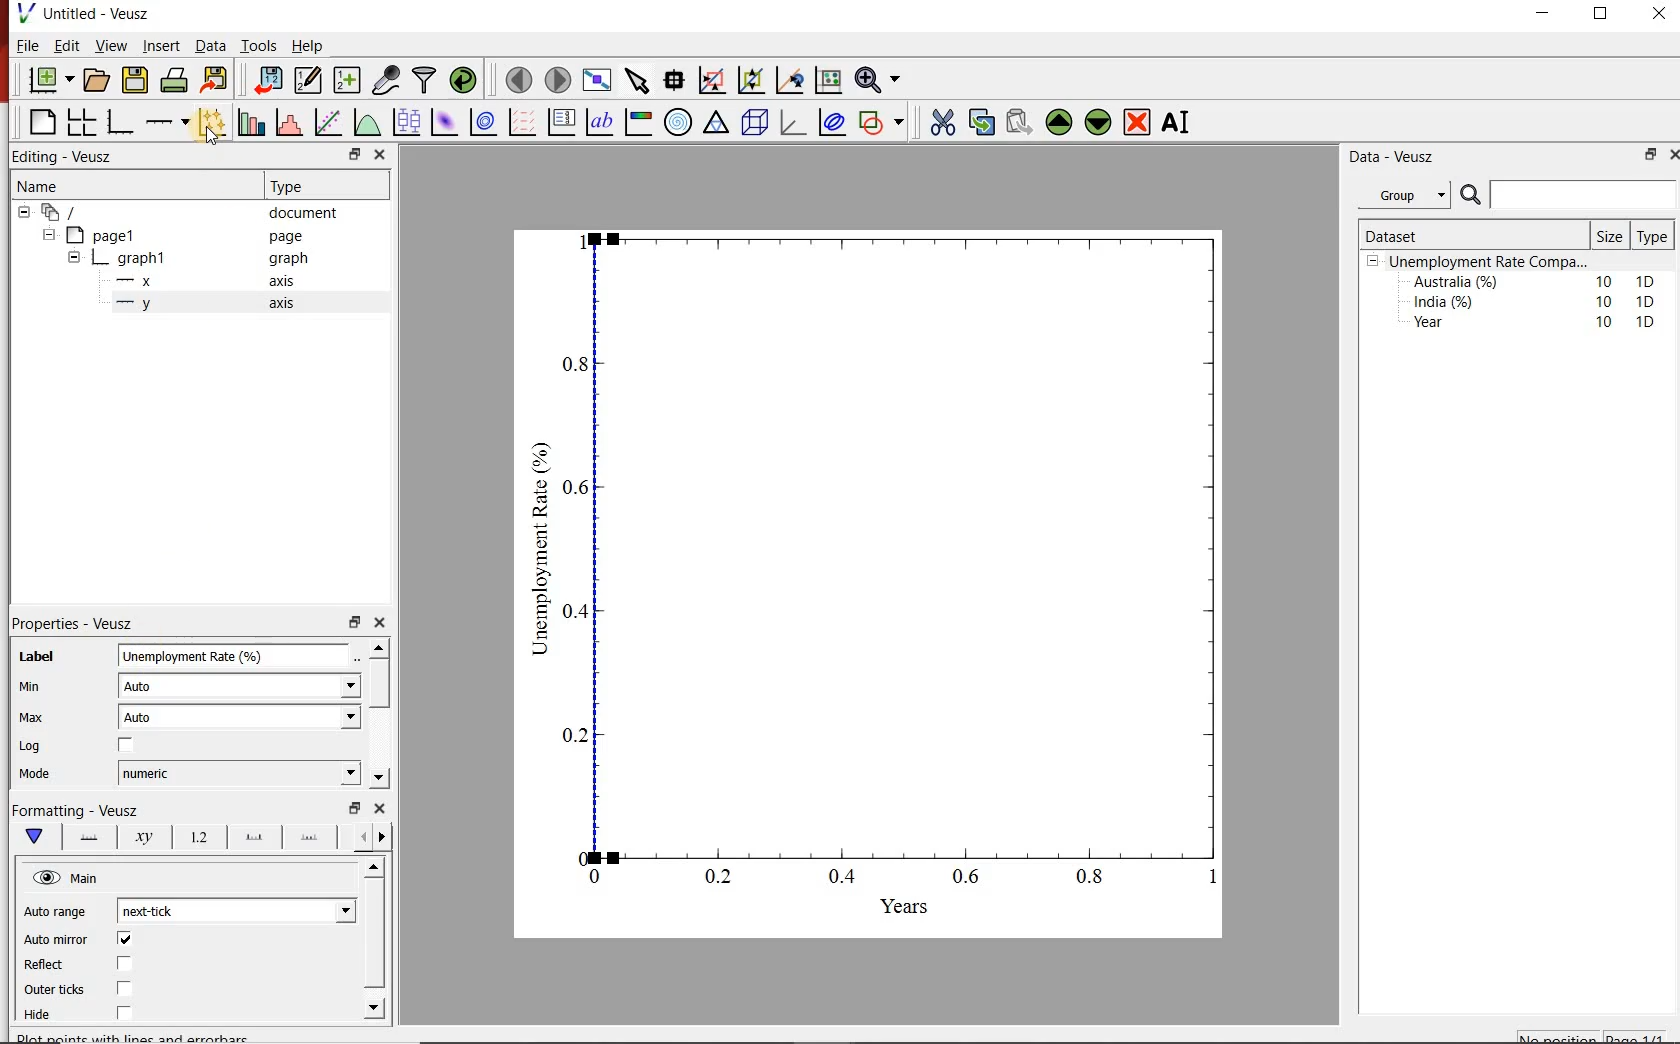 The height and width of the screenshot is (1044, 1680). What do you see at coordinates (376, 867) in the screenshot?
I see `move up` at bounding box center [376, 867].